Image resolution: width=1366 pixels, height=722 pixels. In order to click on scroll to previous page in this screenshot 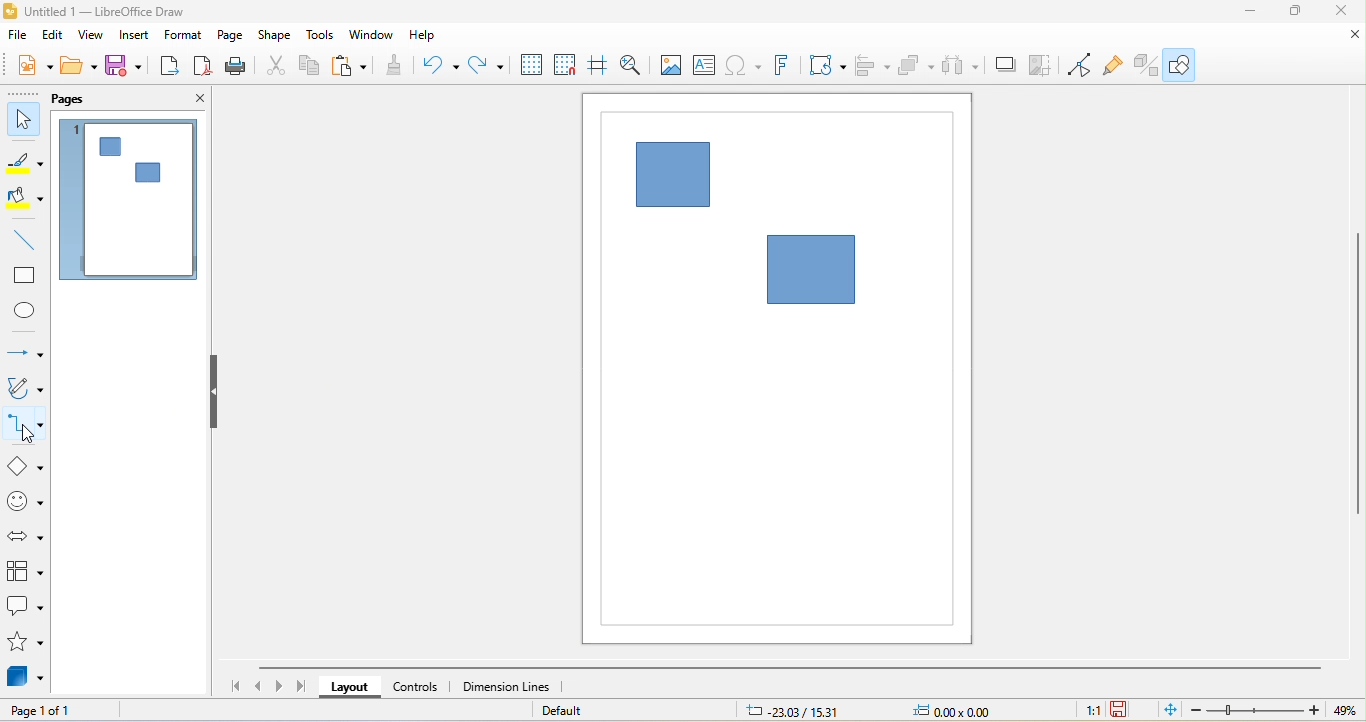, I will do `click(258, 688)`.